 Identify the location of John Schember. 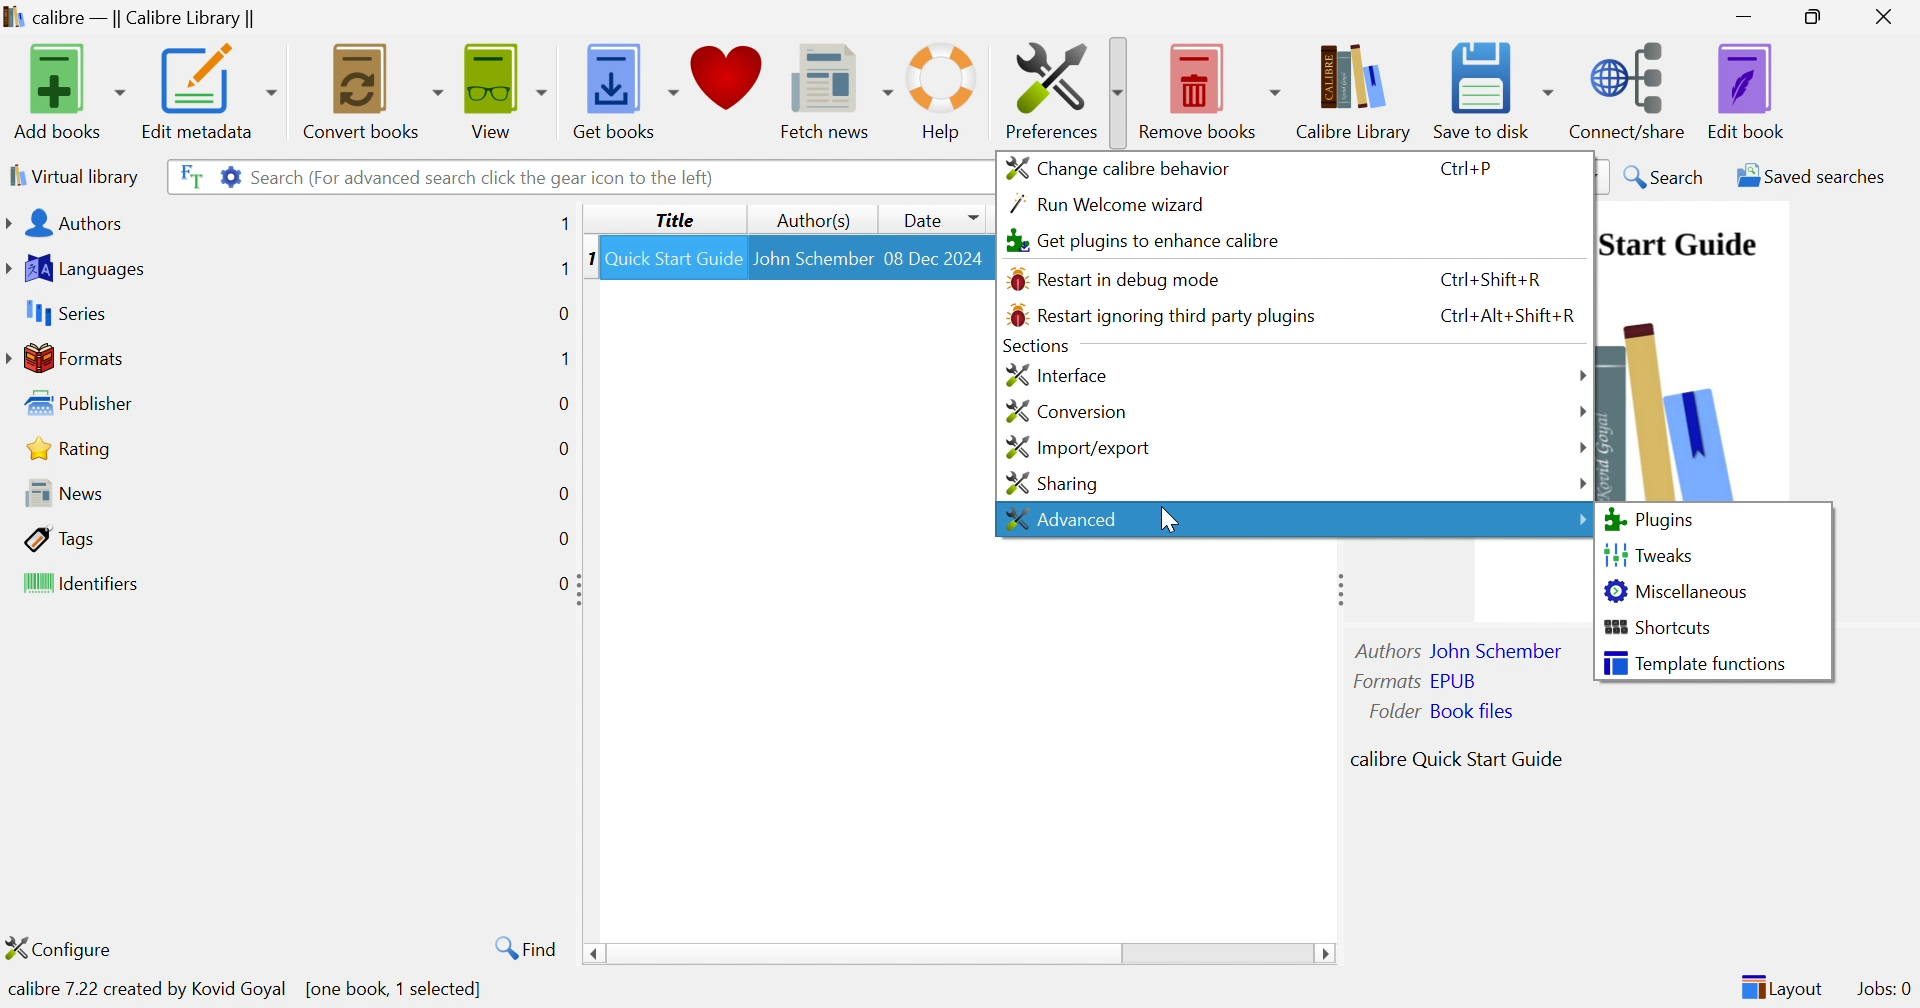
(813, 256).